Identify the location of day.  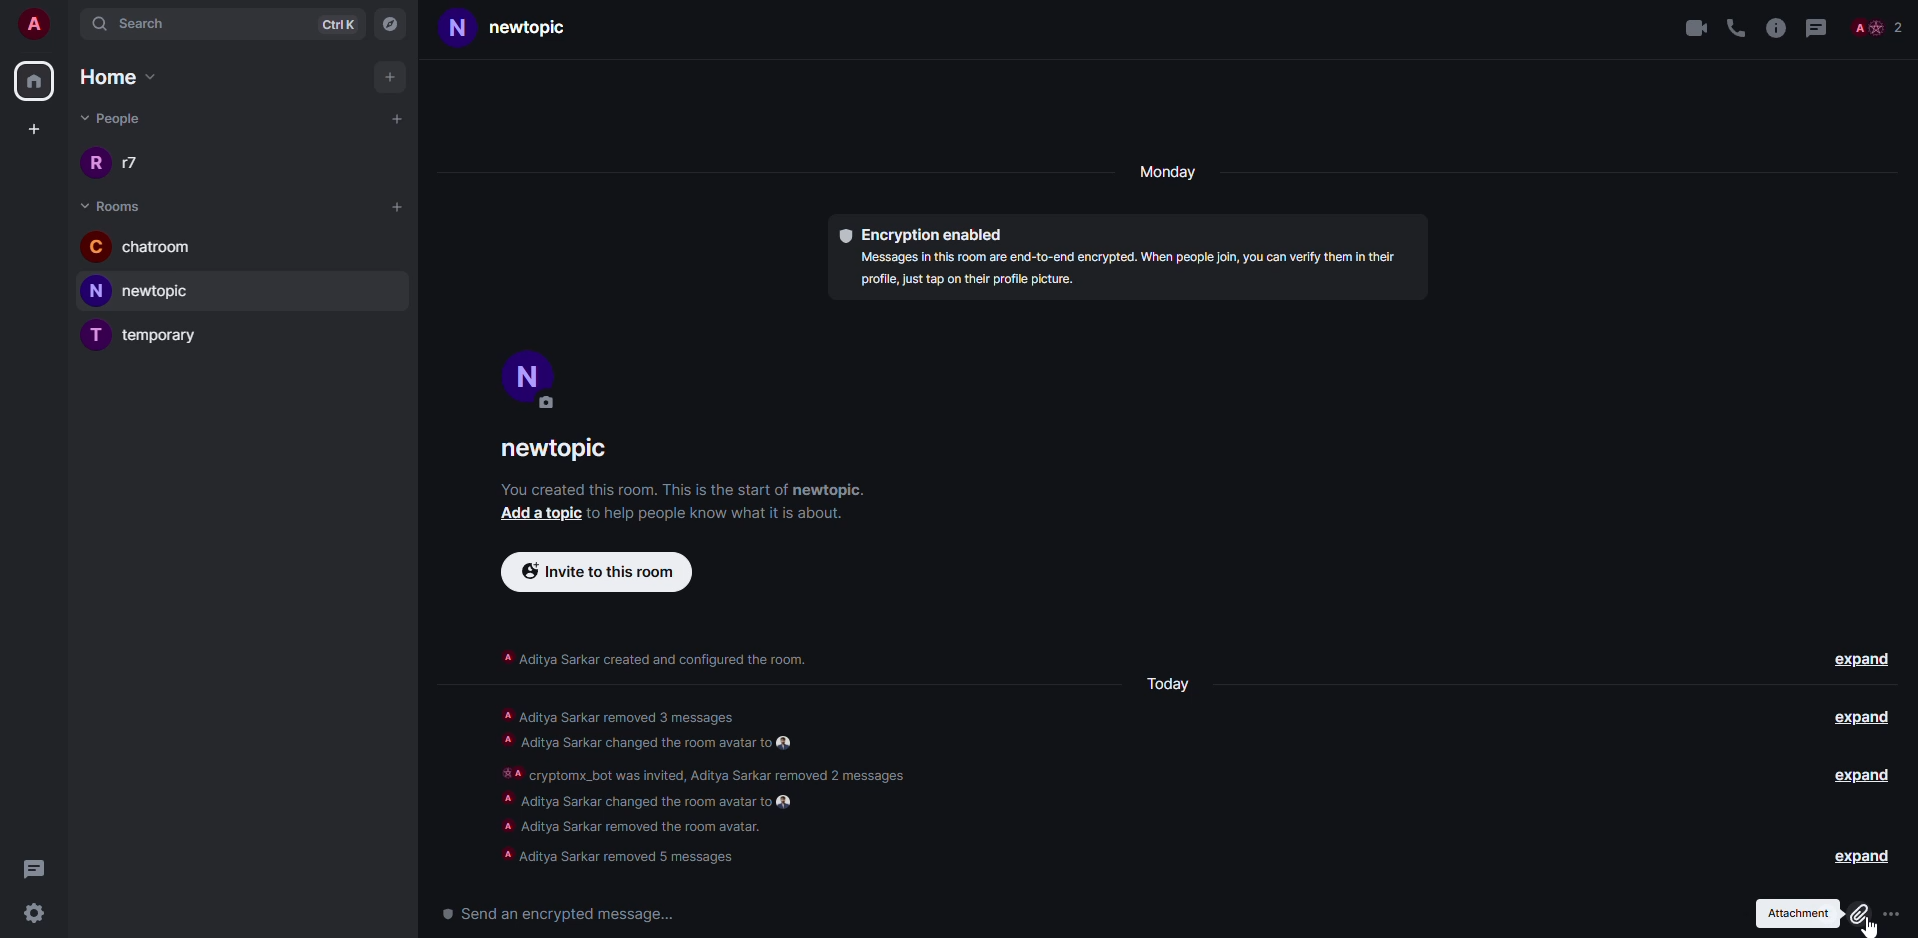
(1173, 685).